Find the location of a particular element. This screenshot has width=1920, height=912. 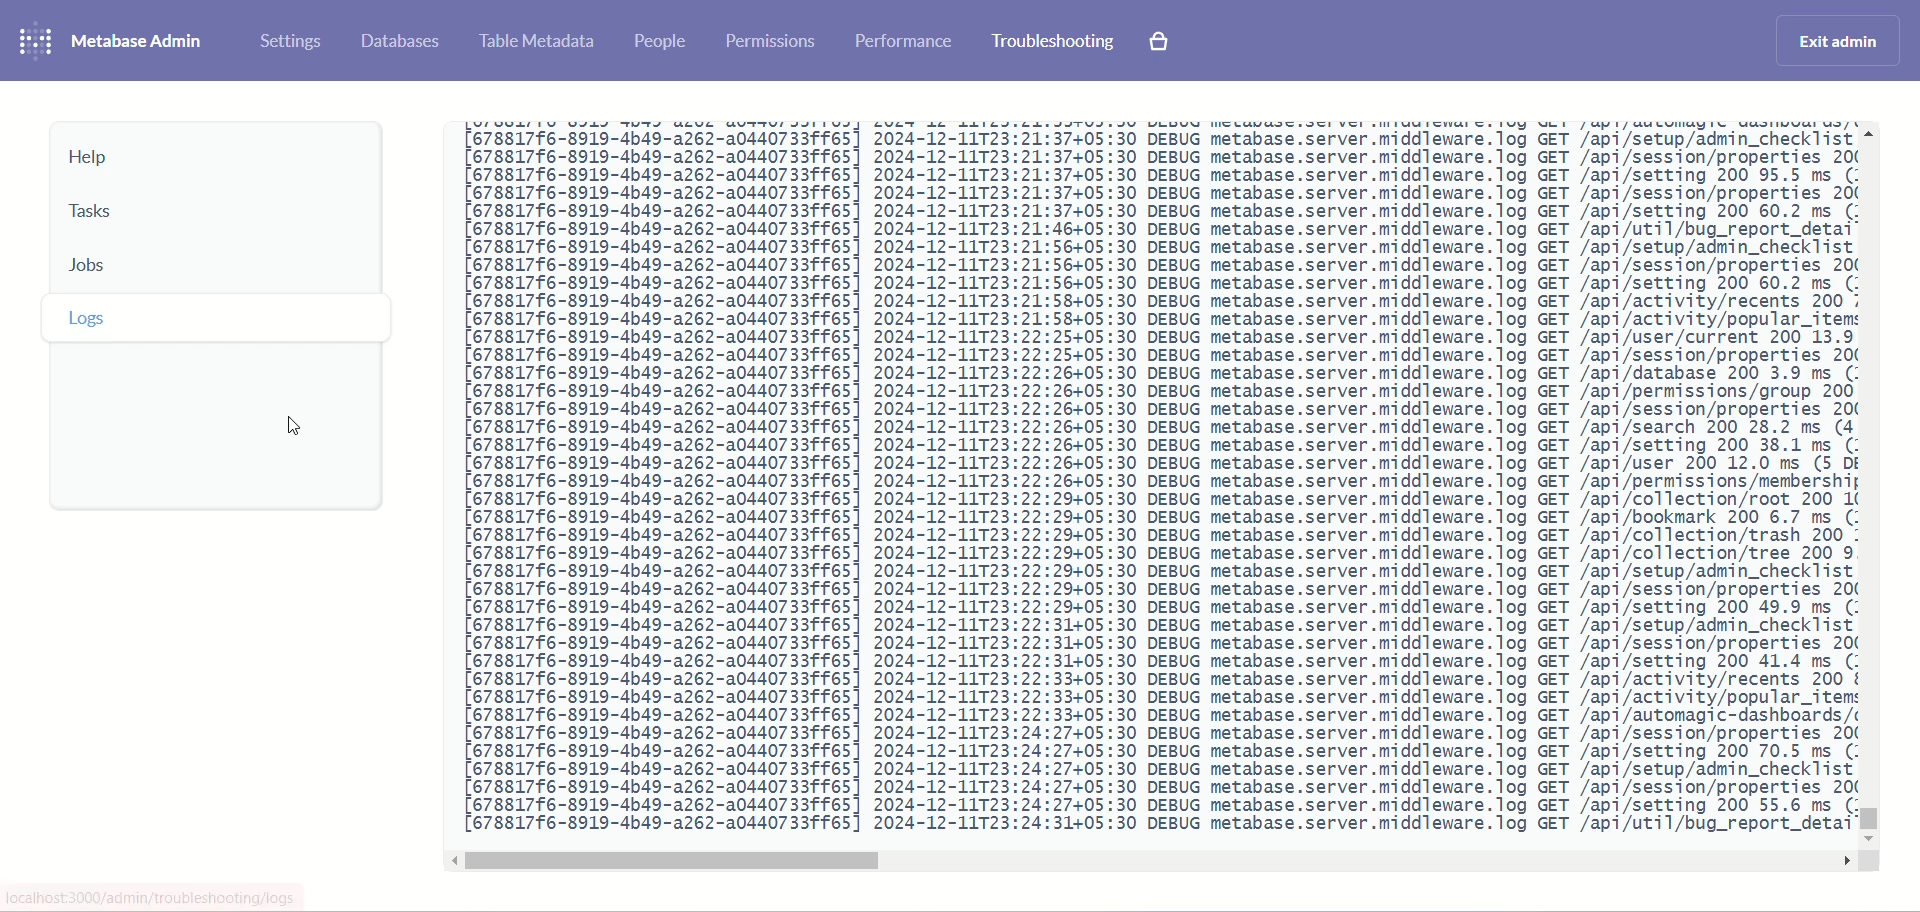

permissions is located at coordinates (769, 40).